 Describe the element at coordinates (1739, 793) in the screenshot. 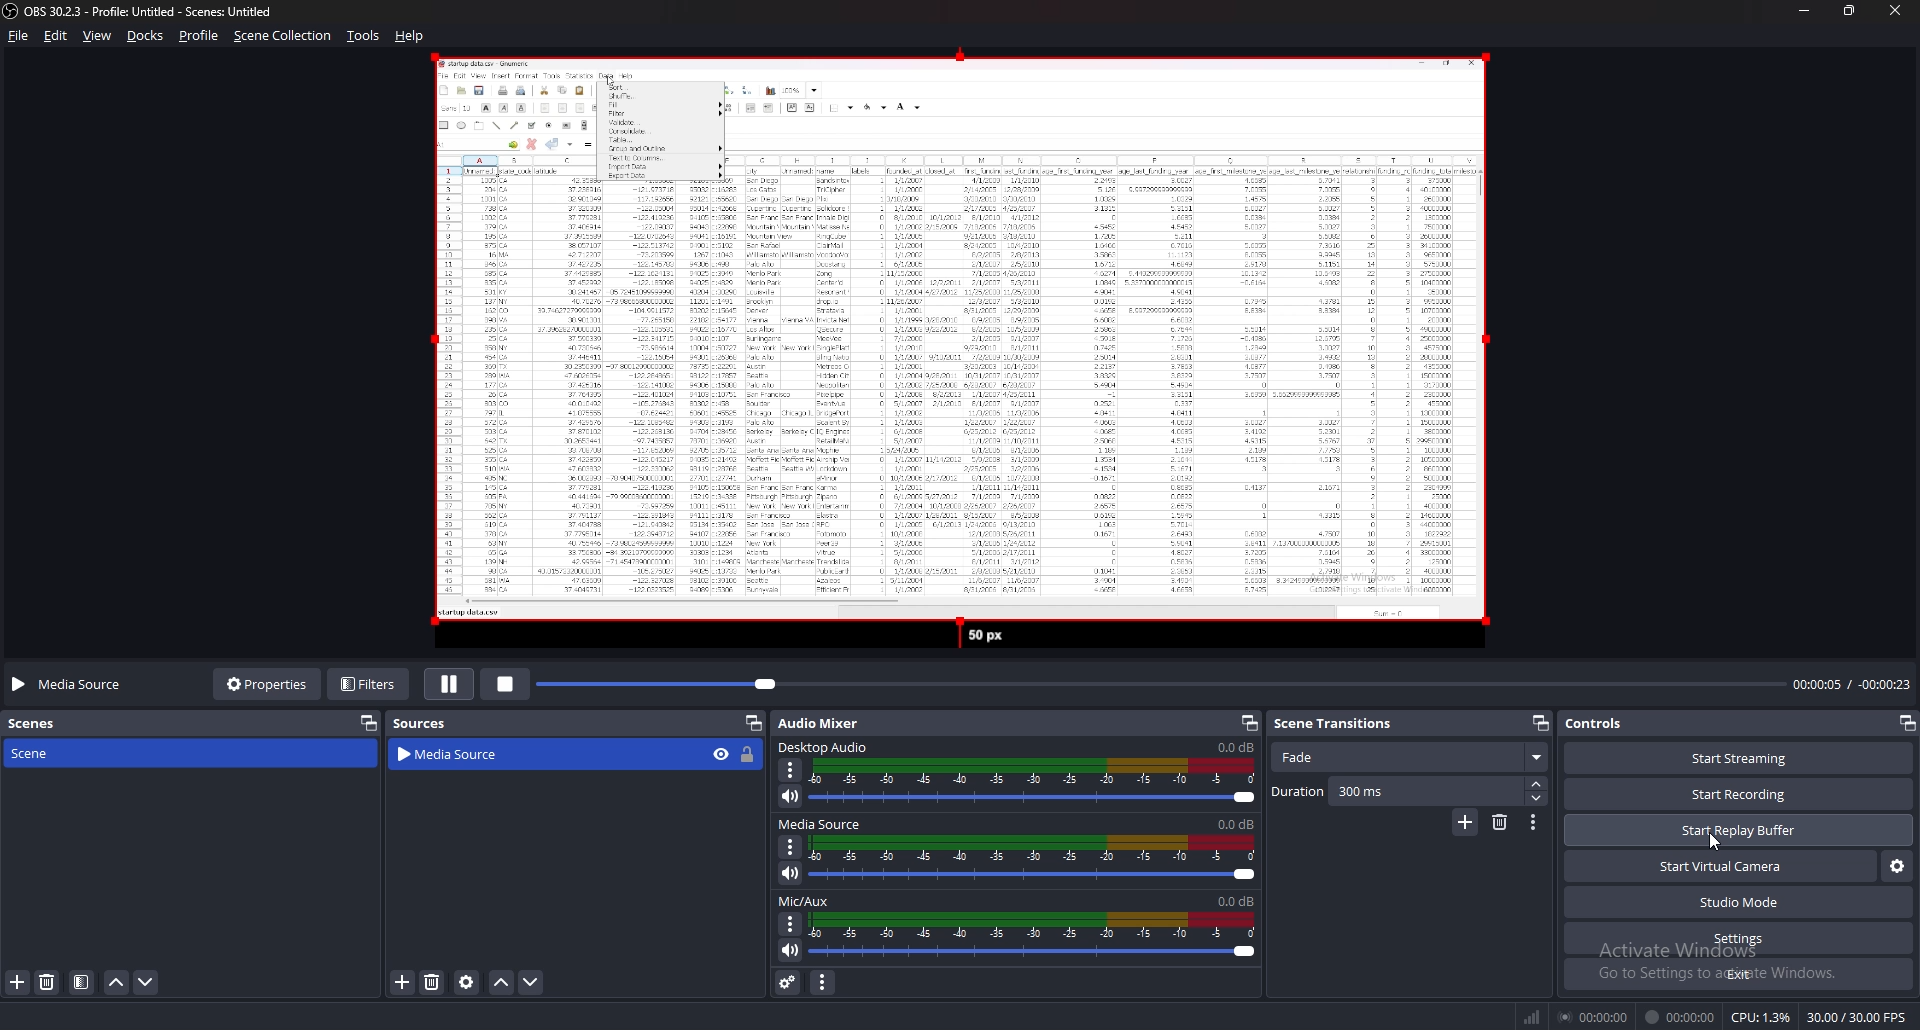

I see `start recording` at that location.